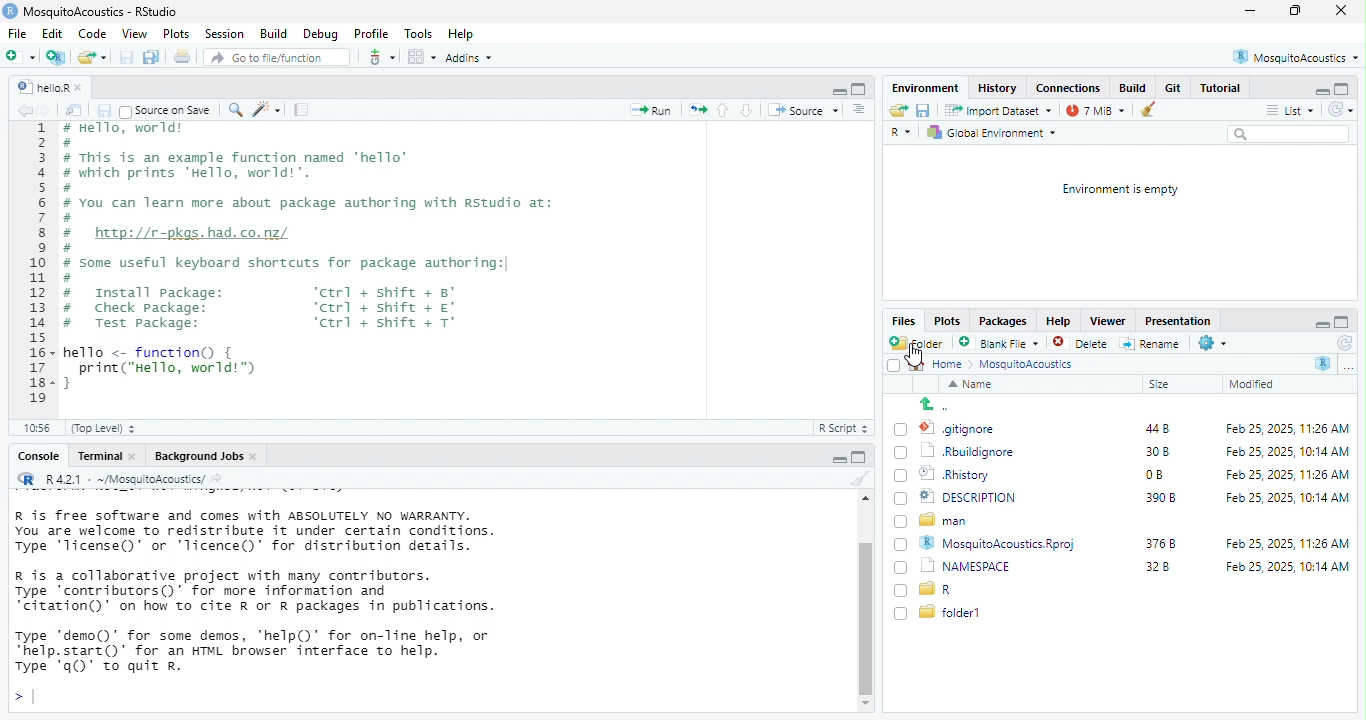 This screenshot has height=720, width=1366. What do you see at coordinates (183, 57) in the screenshot?
I see `print the current file` at bounding box center [183, 57].